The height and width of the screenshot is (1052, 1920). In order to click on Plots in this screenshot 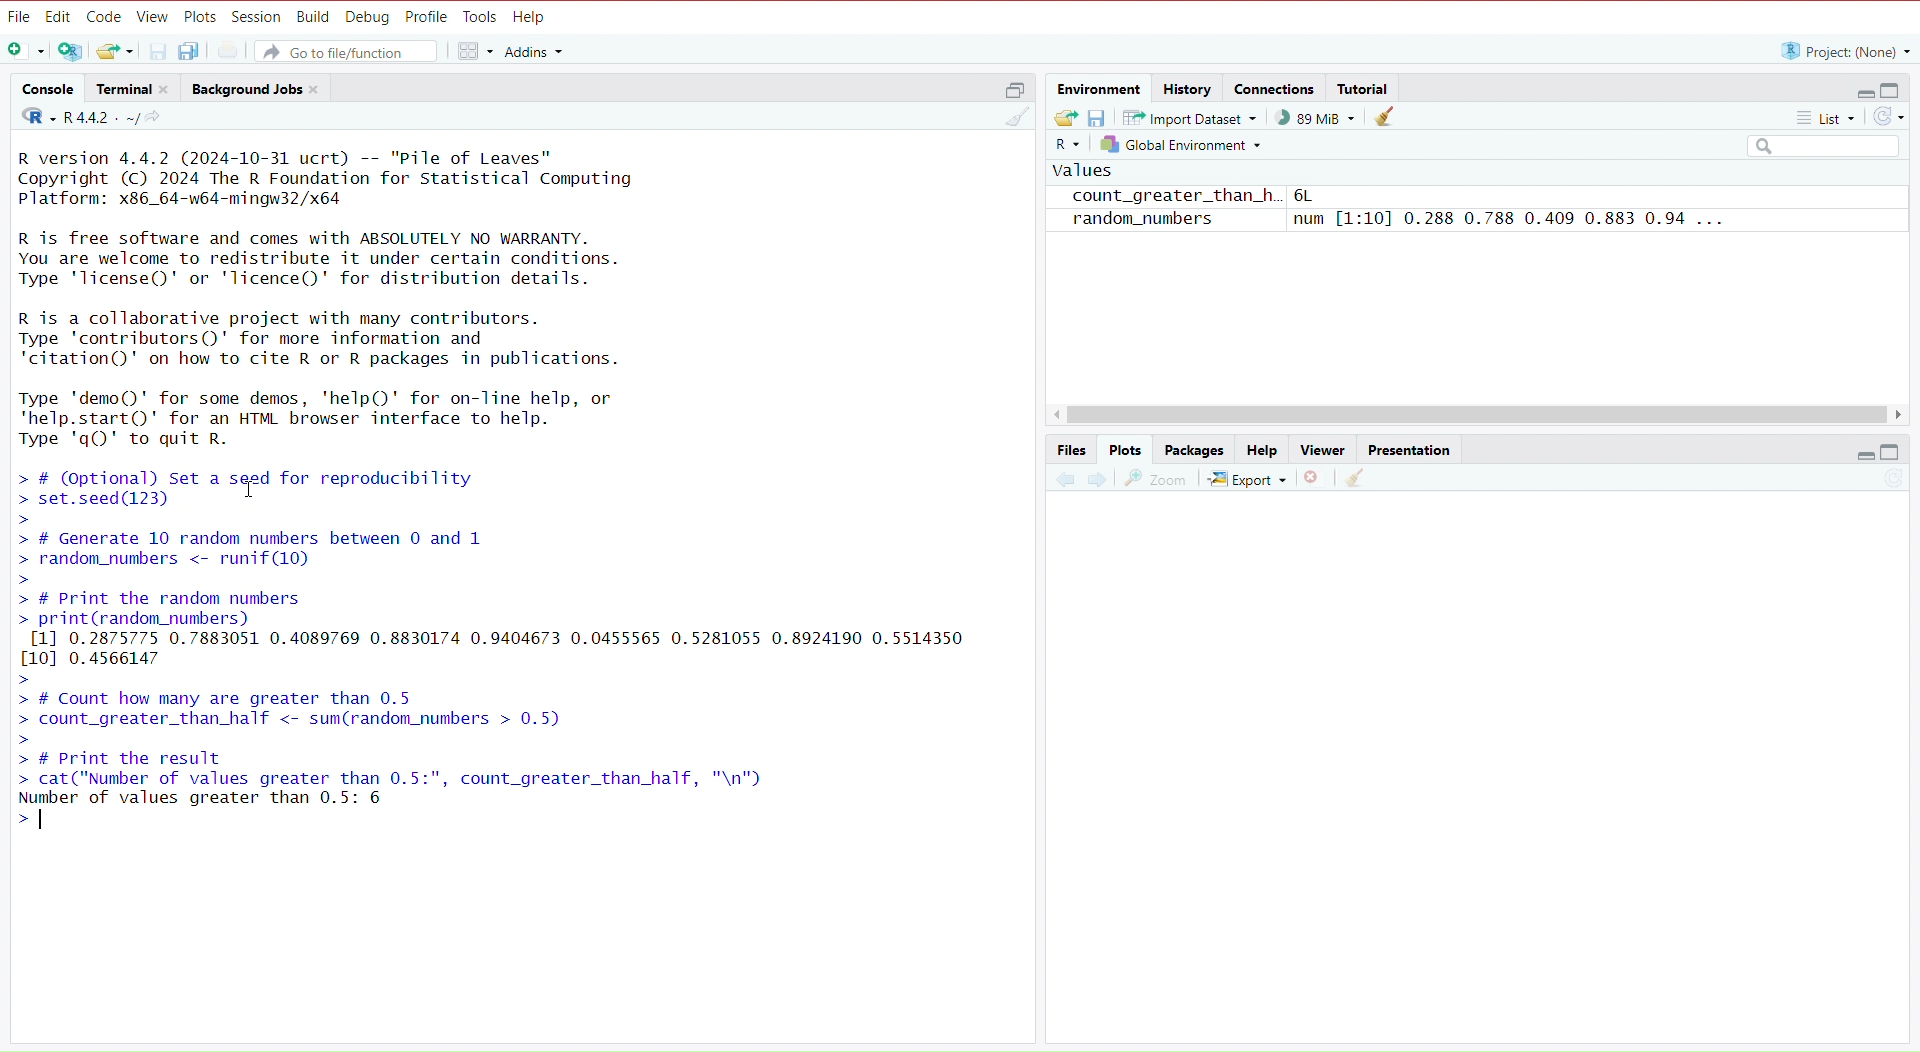, I will do `click(201, 16)`.